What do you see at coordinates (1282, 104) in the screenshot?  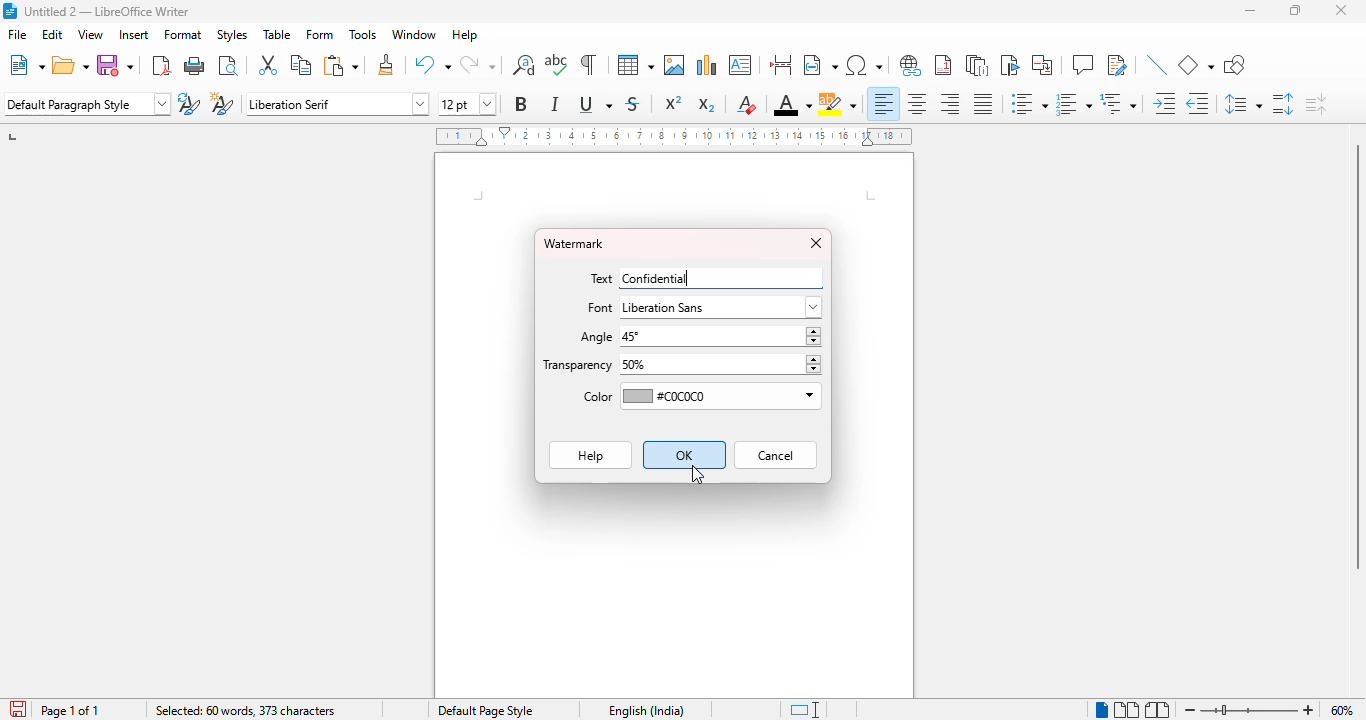 I see `increase paragraph spacing` at bounding box center [1282, 104].